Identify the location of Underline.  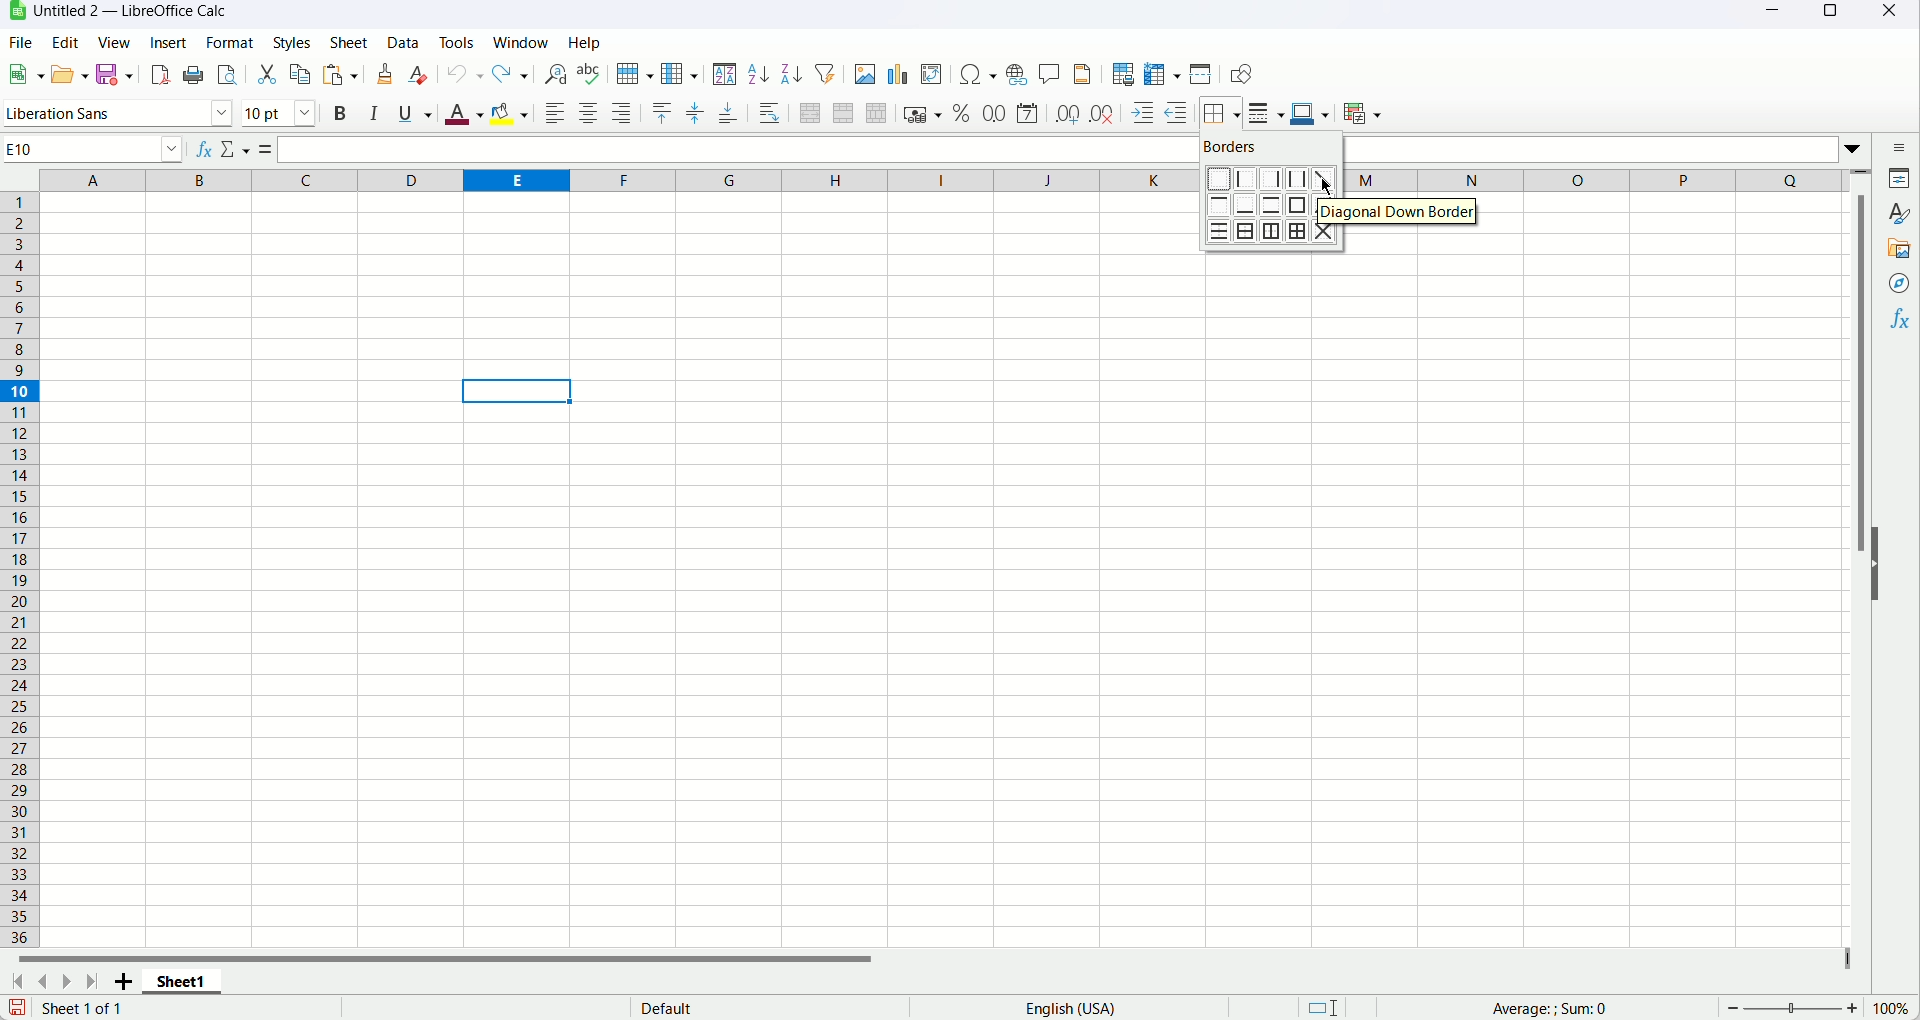
(415, 114).